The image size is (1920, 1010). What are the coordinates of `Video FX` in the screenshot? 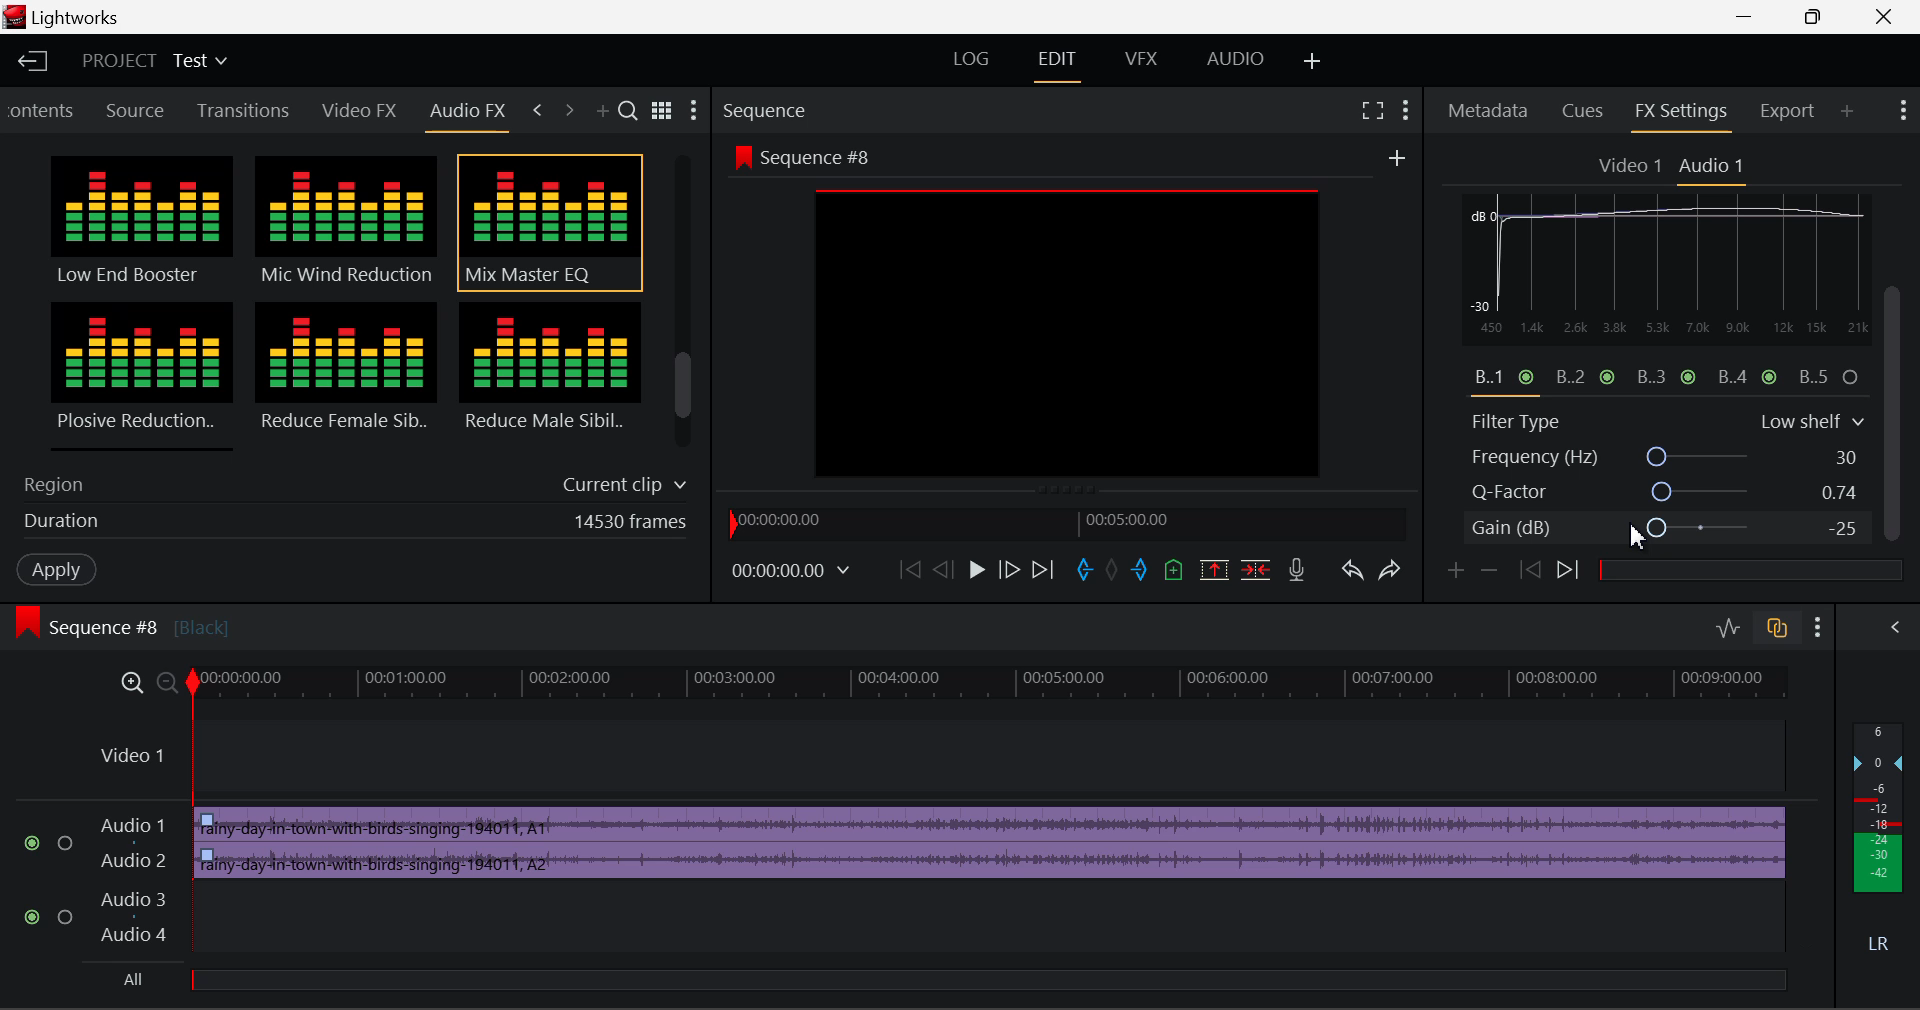 It's located at (354, 112).